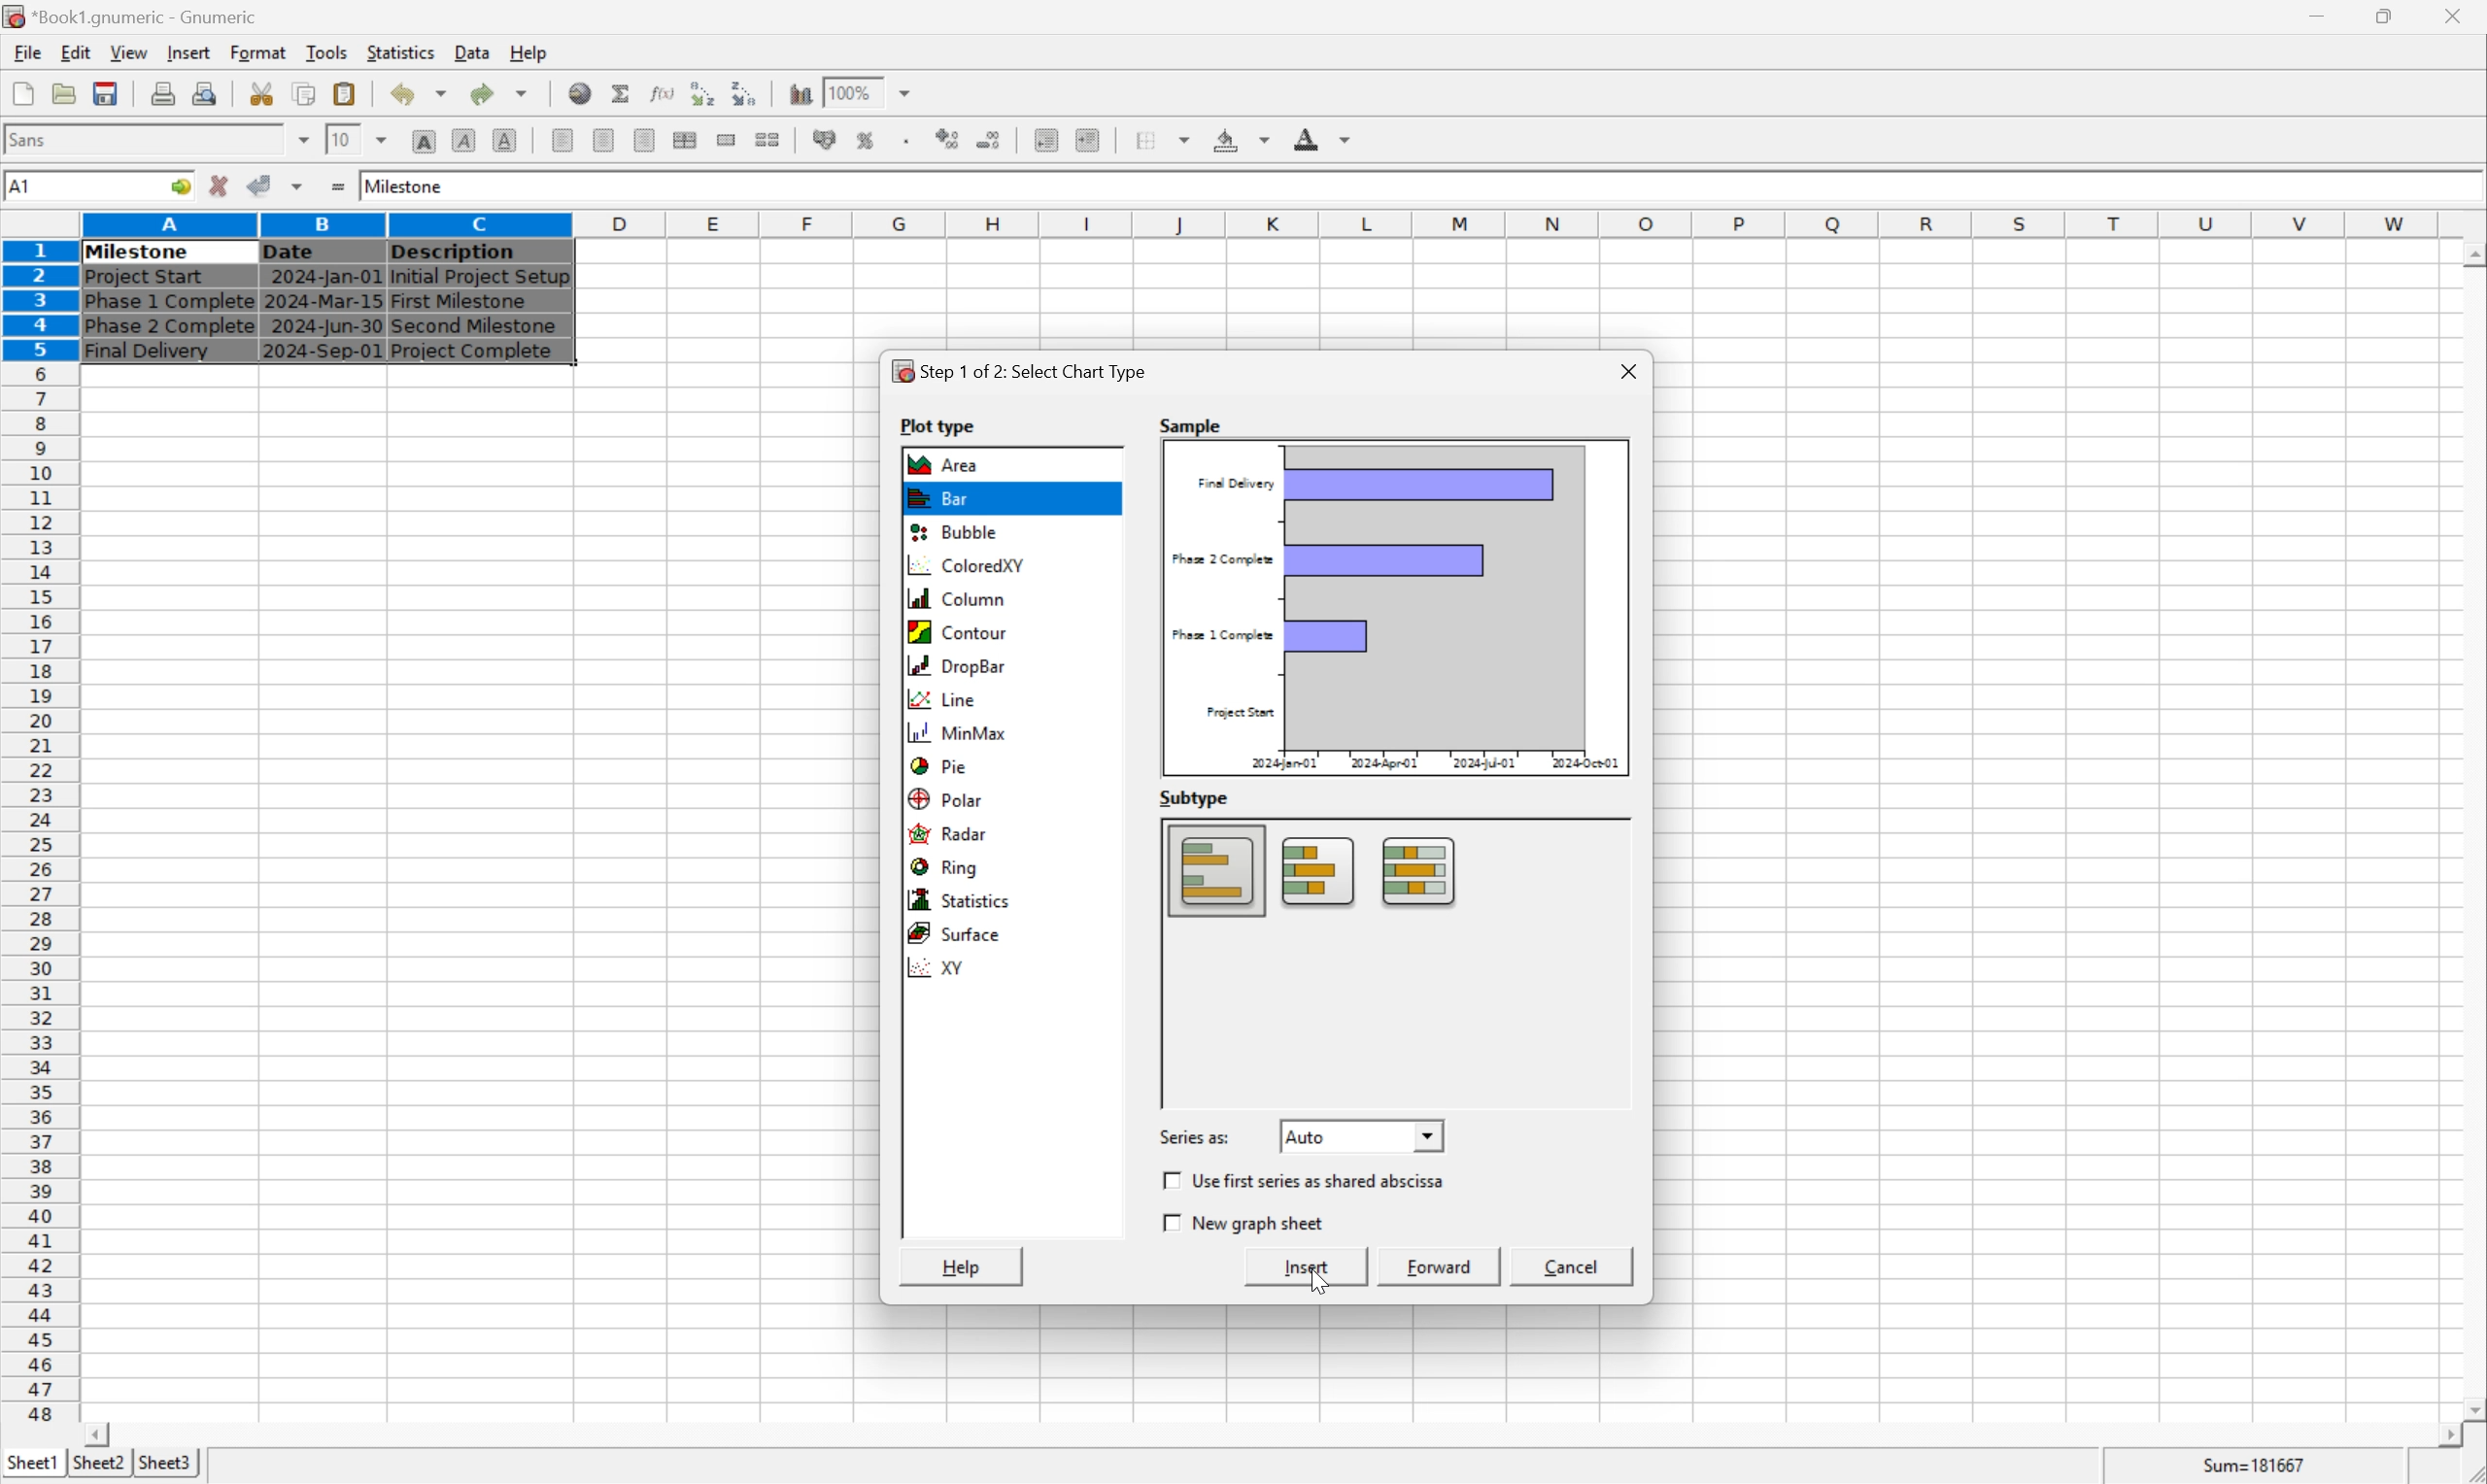 The height and width of the screenshot is (1484, 2487). I want to click on use first sheet as shared abscissa, so click(1311, 1182).